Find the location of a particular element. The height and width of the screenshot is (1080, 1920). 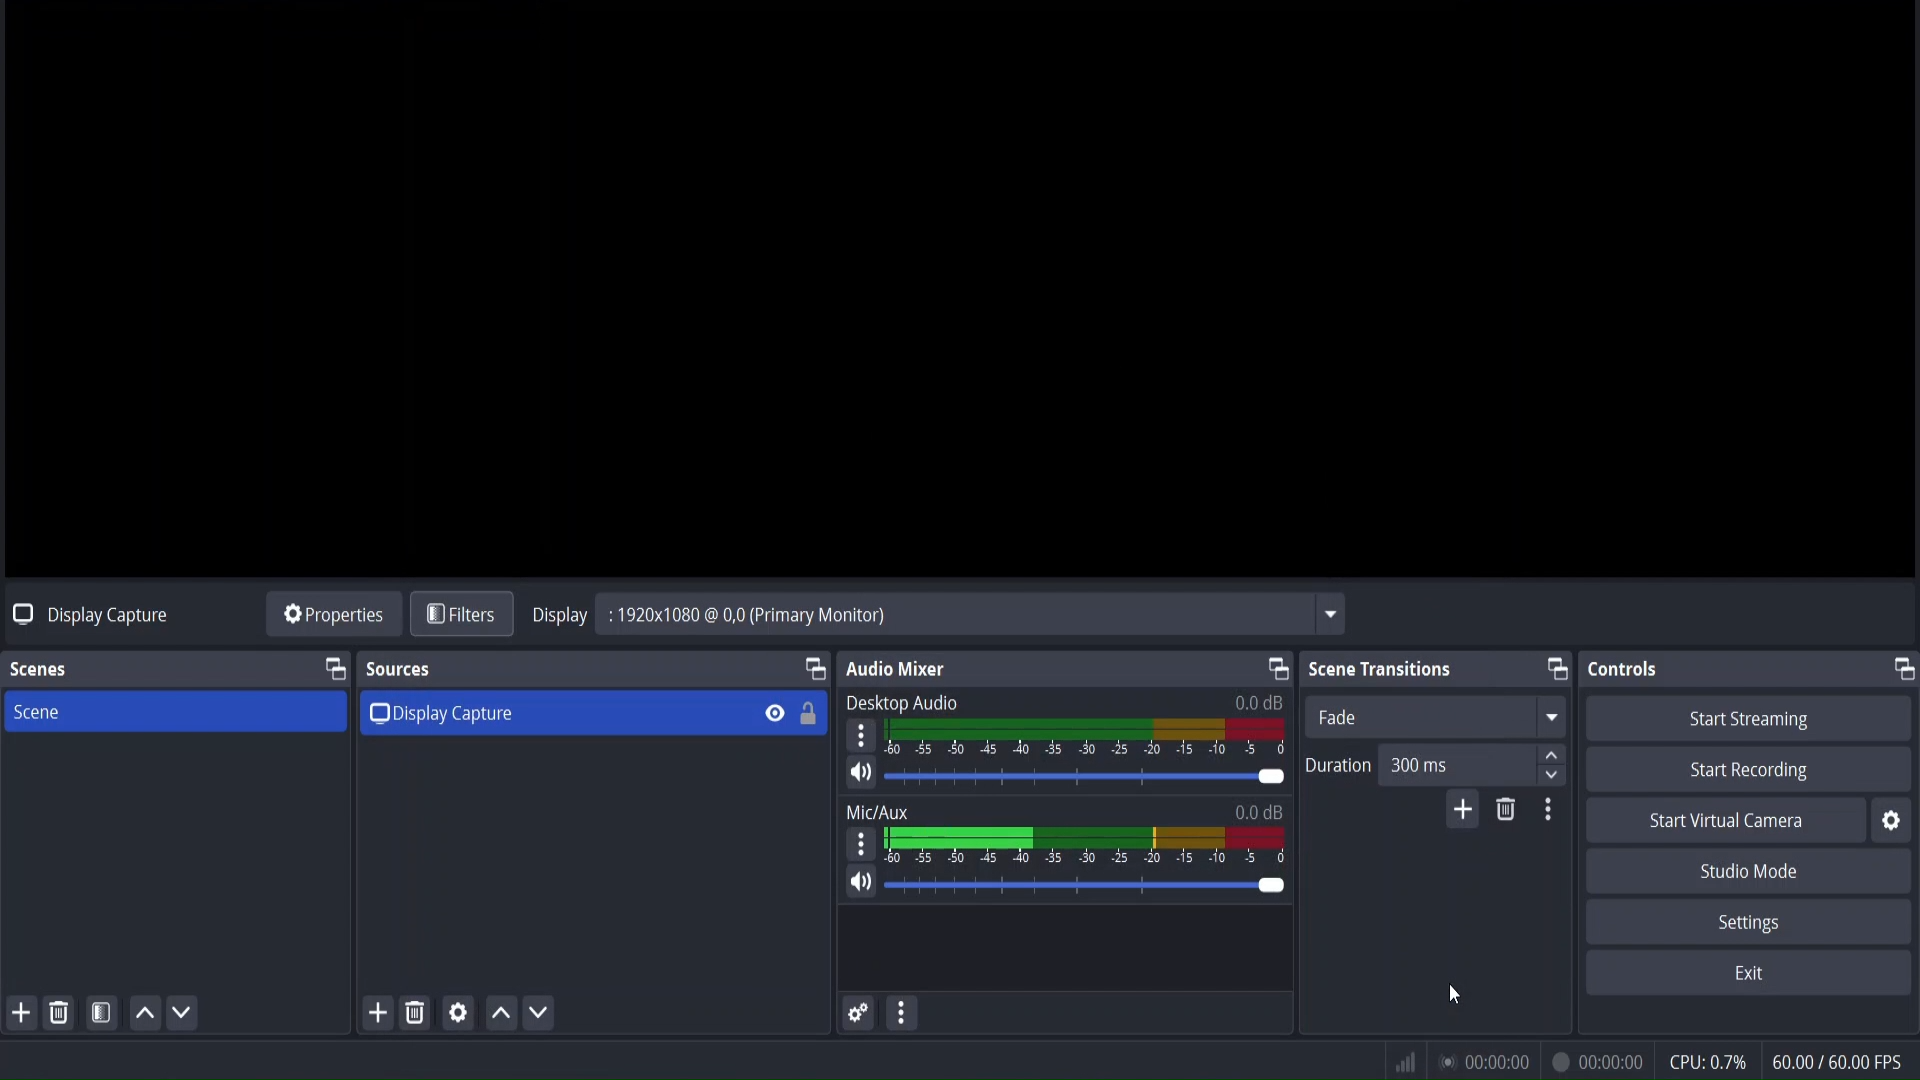

status is located at coordinates (1480, 1058).